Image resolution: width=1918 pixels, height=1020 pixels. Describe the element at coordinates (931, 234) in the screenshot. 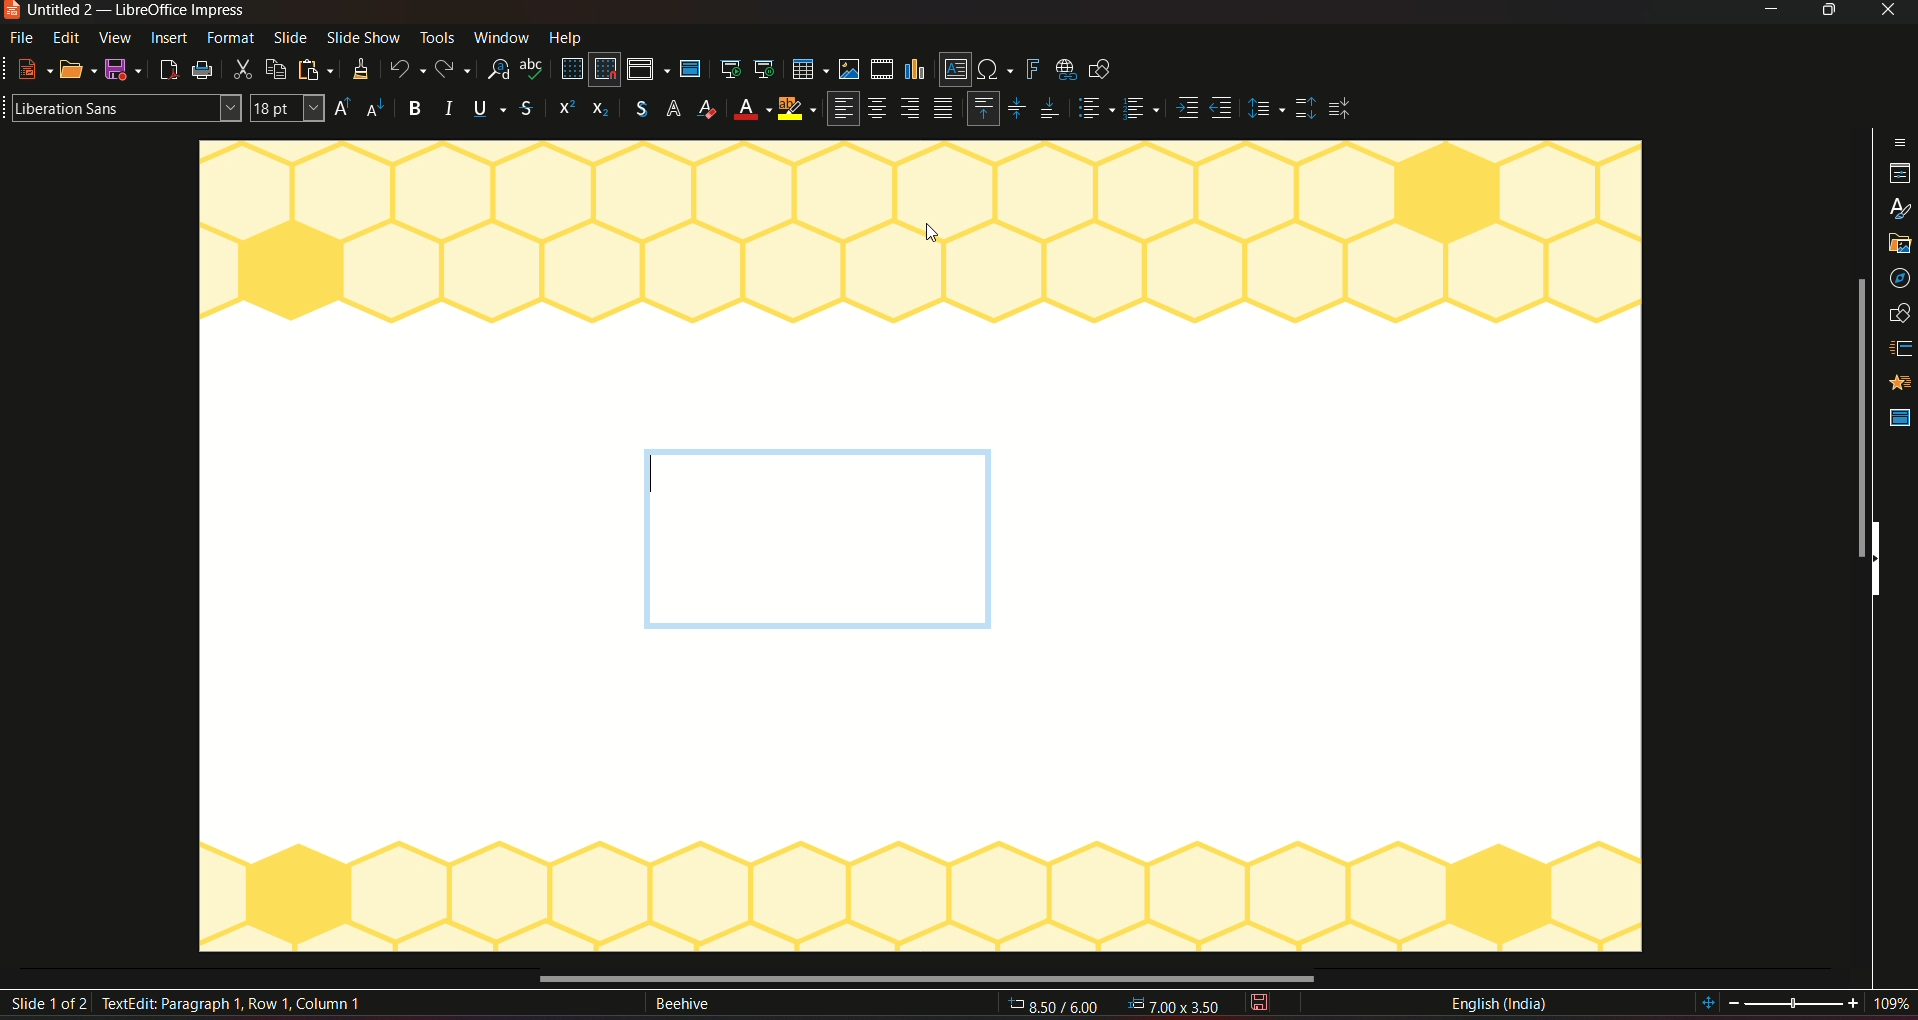

I see `cursor` at that location.